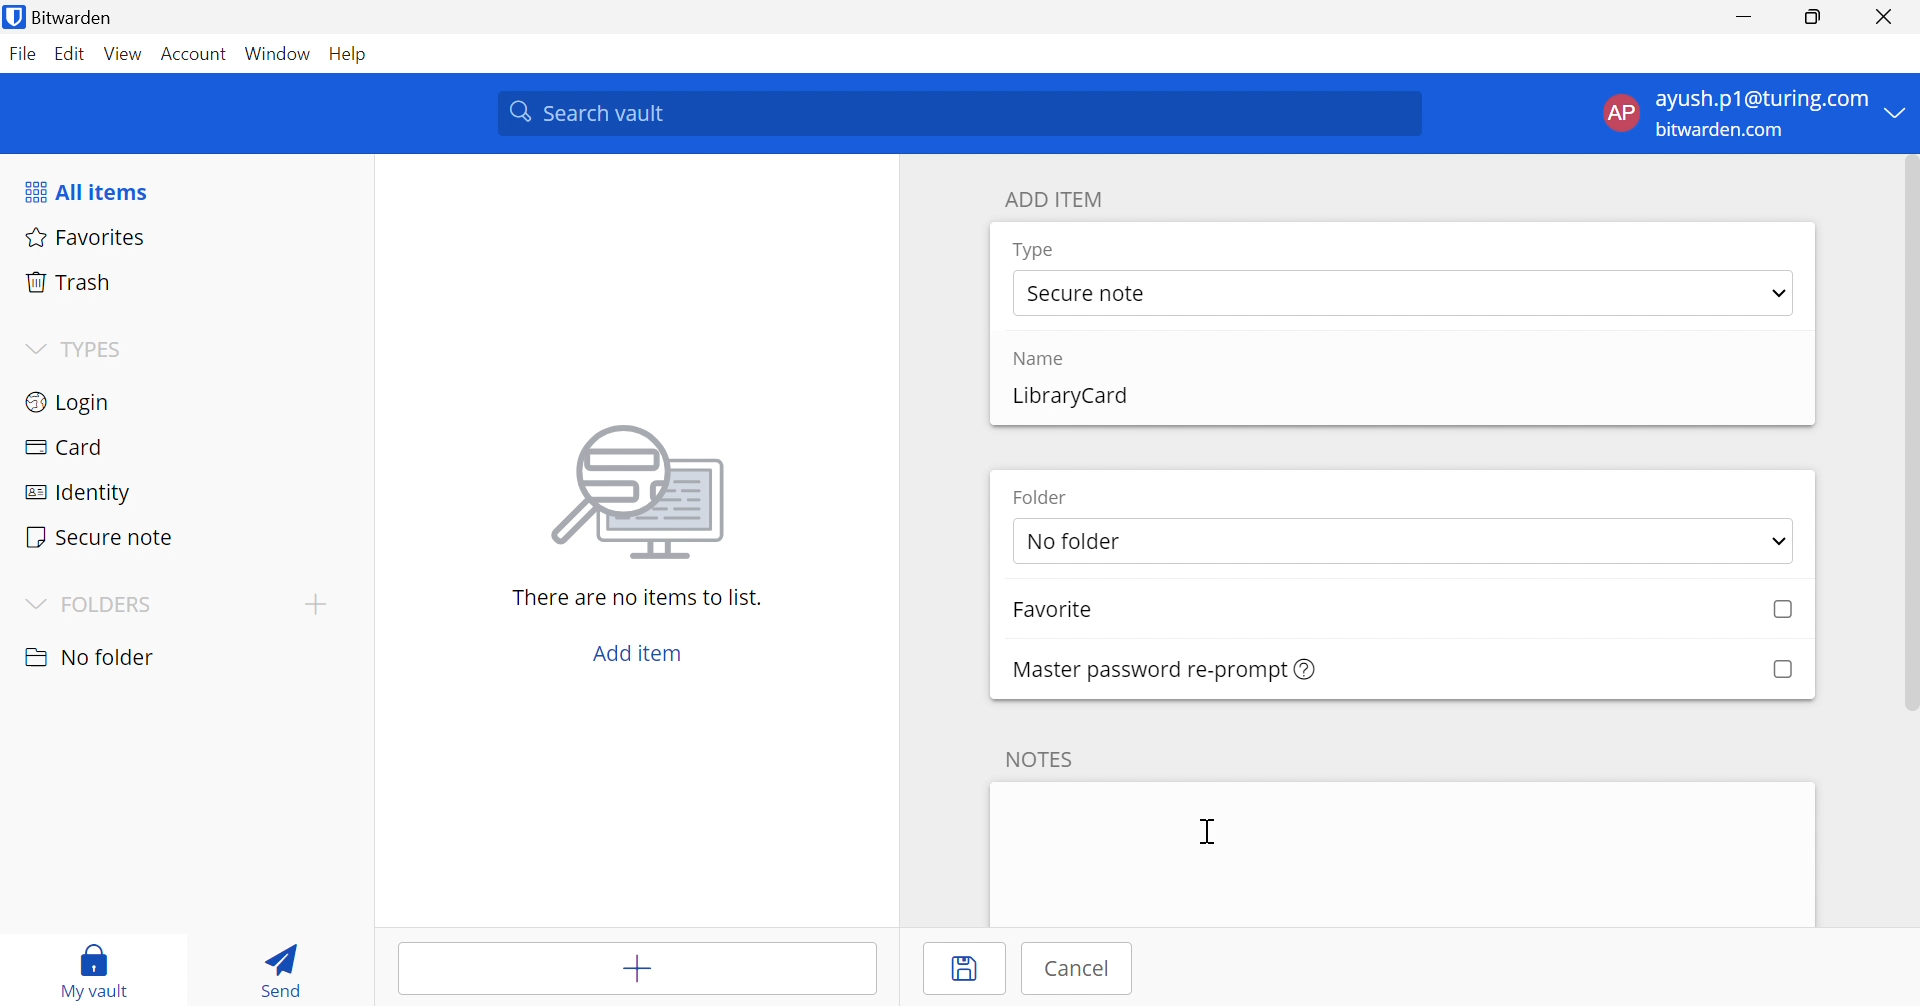 The width and height of the screenshot is (1920, 1006). Describe the element at coordinates (1403, 541) in the screenshot. I see `select folder` at that location.